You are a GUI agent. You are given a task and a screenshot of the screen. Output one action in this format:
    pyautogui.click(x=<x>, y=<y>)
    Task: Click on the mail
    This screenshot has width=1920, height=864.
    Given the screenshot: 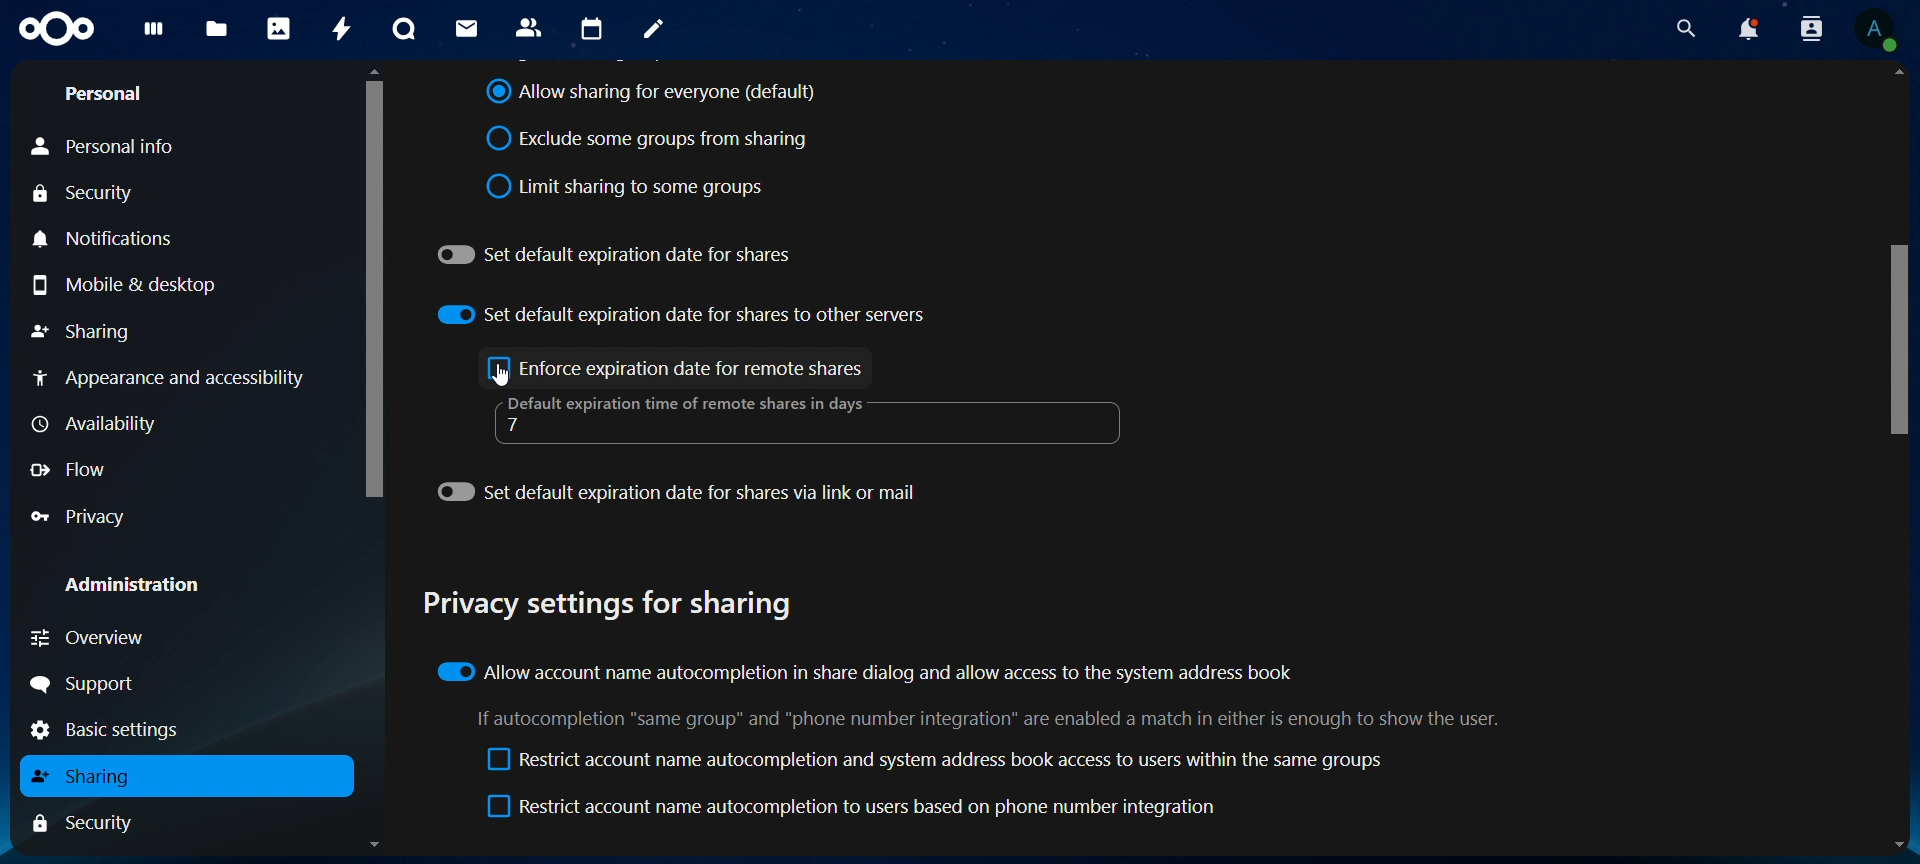 What is the action you would take?
    pyautogui.click(x=467, y=26)
    